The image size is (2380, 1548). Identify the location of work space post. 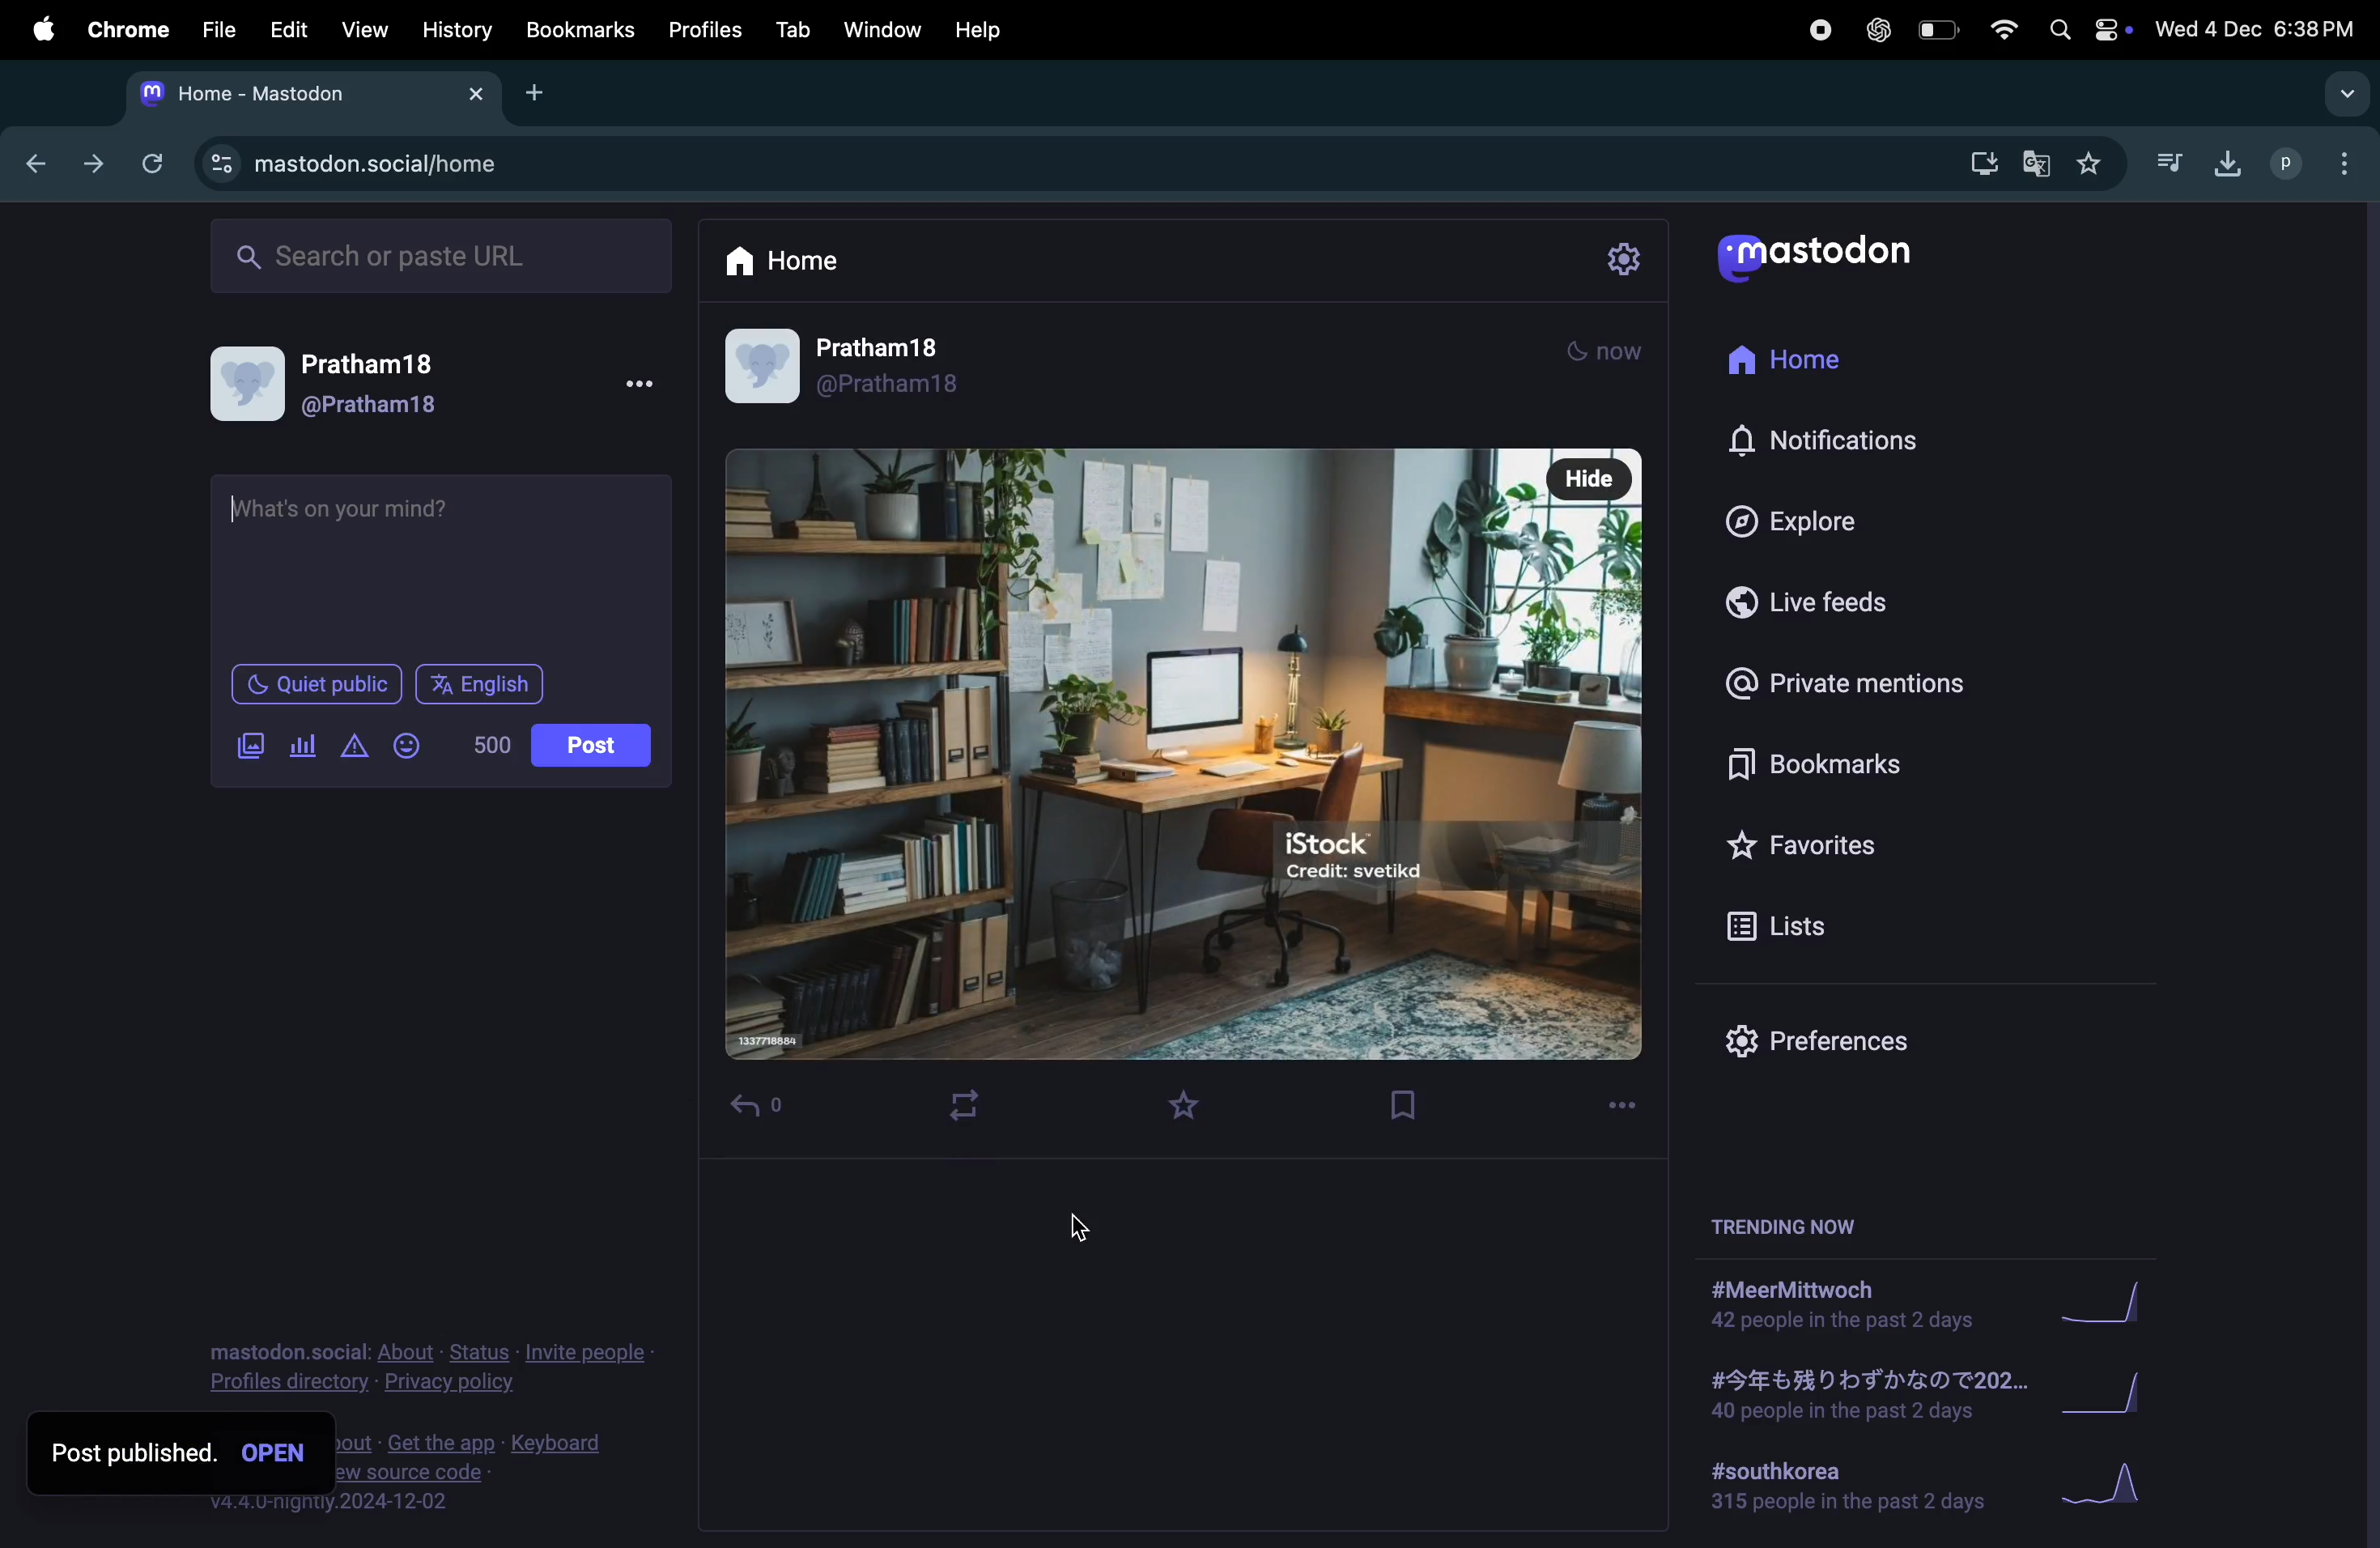
(1183, 757).